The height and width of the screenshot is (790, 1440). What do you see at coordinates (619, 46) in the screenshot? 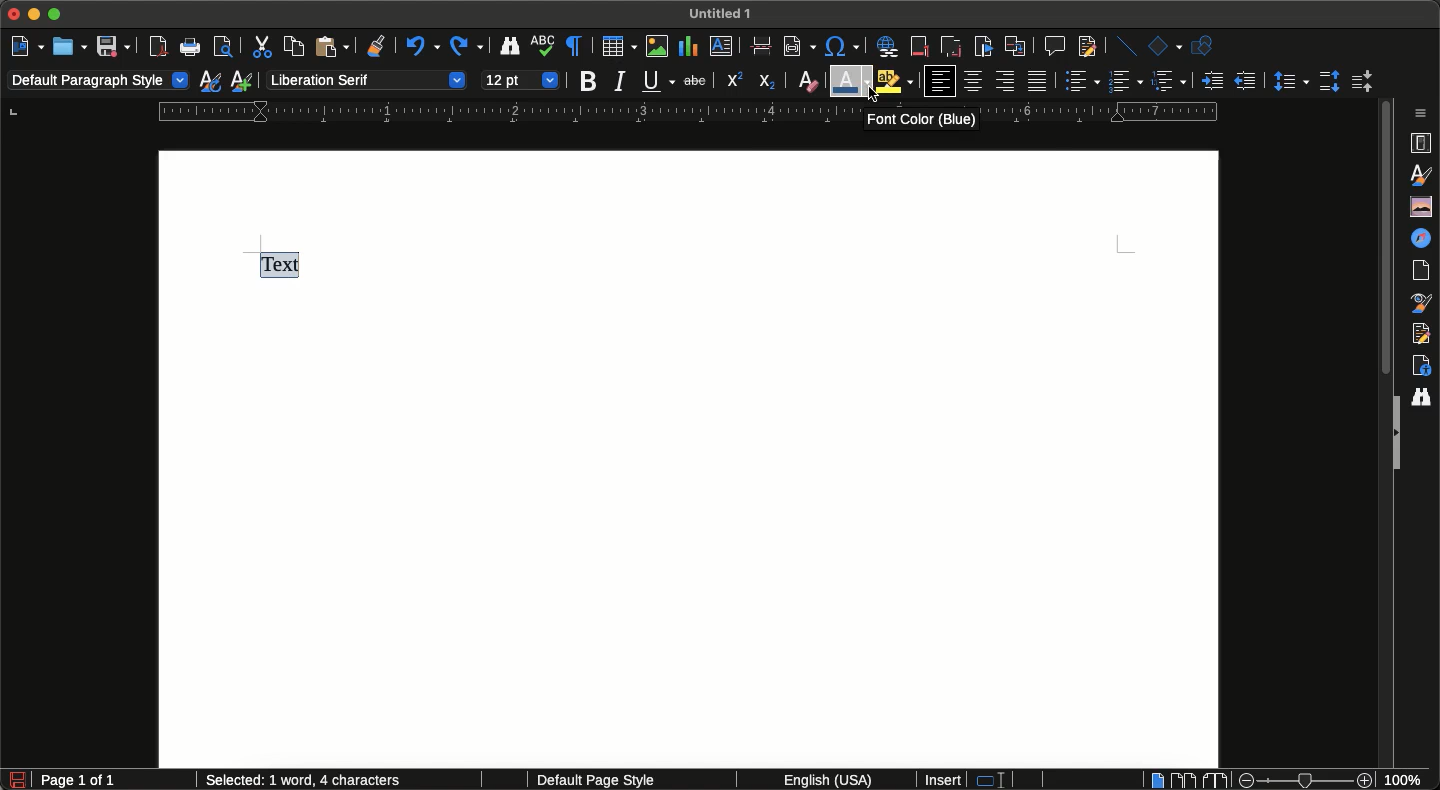
I see `Insert table` at bounding box center [619, 46].